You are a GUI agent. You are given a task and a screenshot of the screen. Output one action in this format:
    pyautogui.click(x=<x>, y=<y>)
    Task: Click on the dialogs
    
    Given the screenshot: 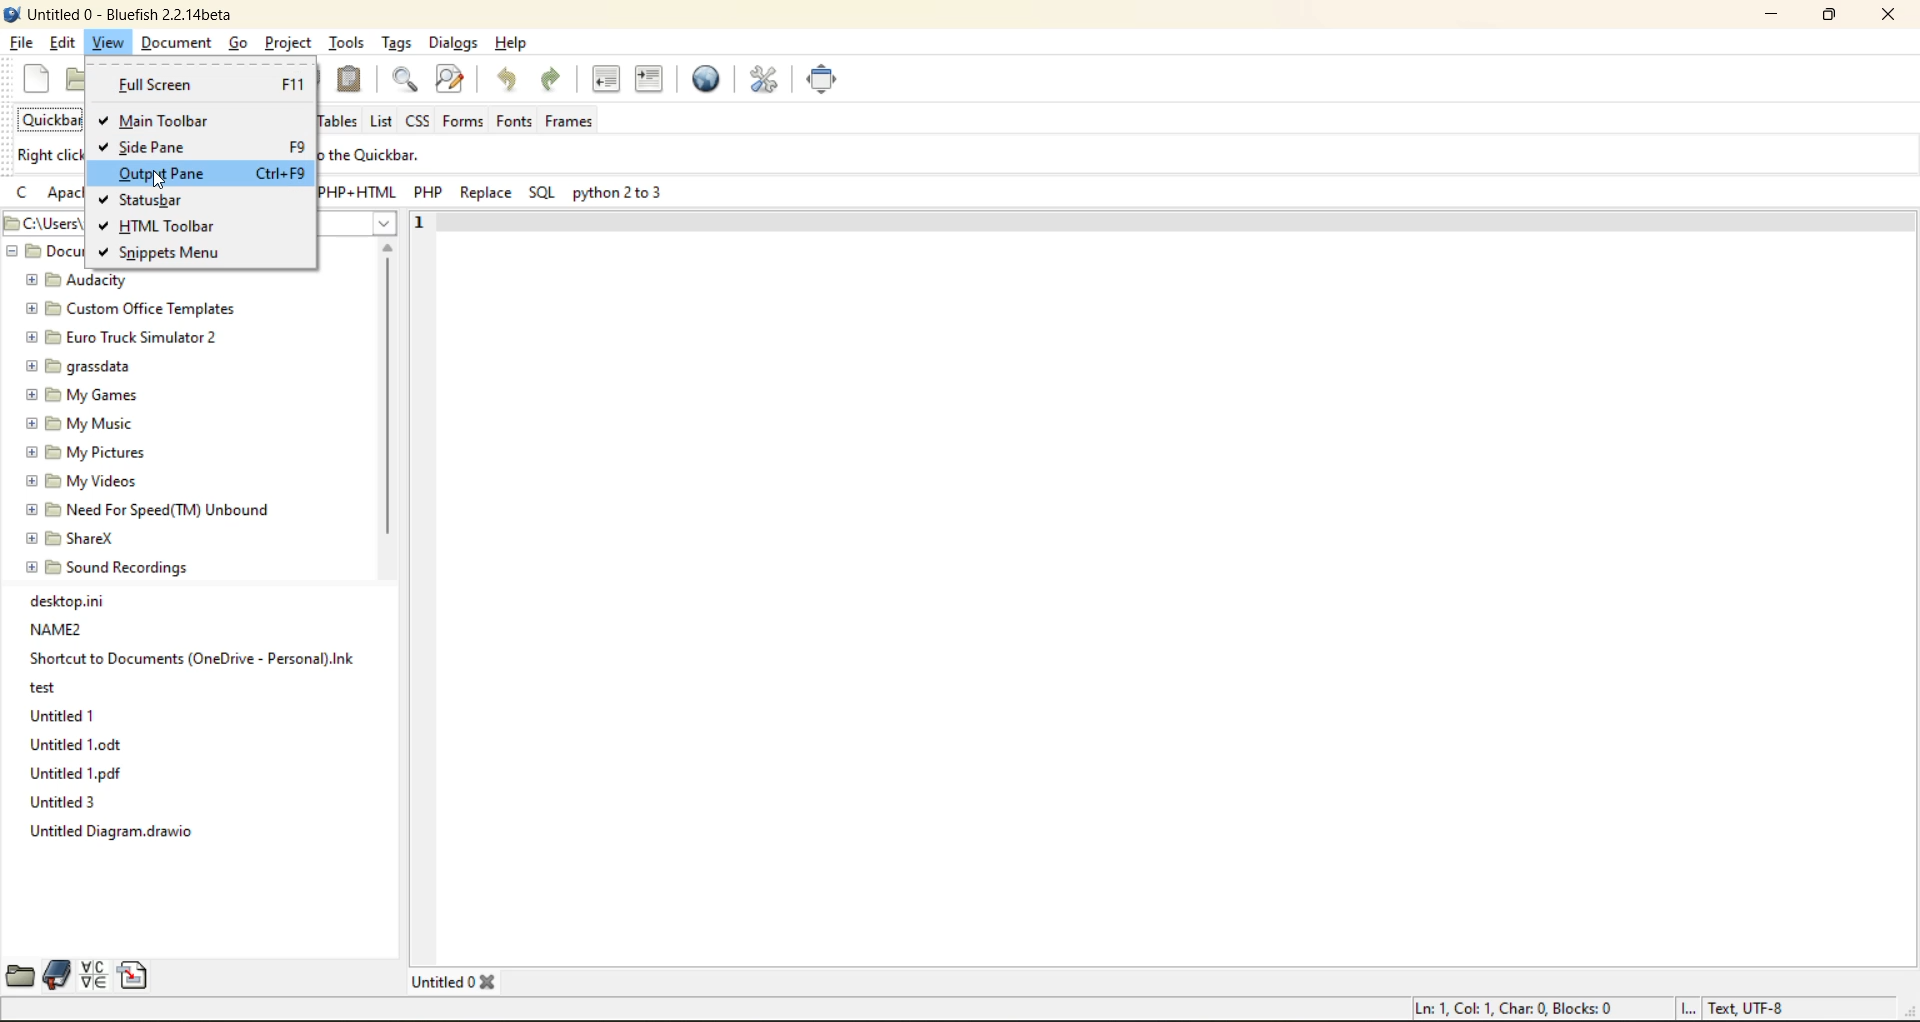 What is the action you would take?
    pyautogui.click(x=450, y=42)
    